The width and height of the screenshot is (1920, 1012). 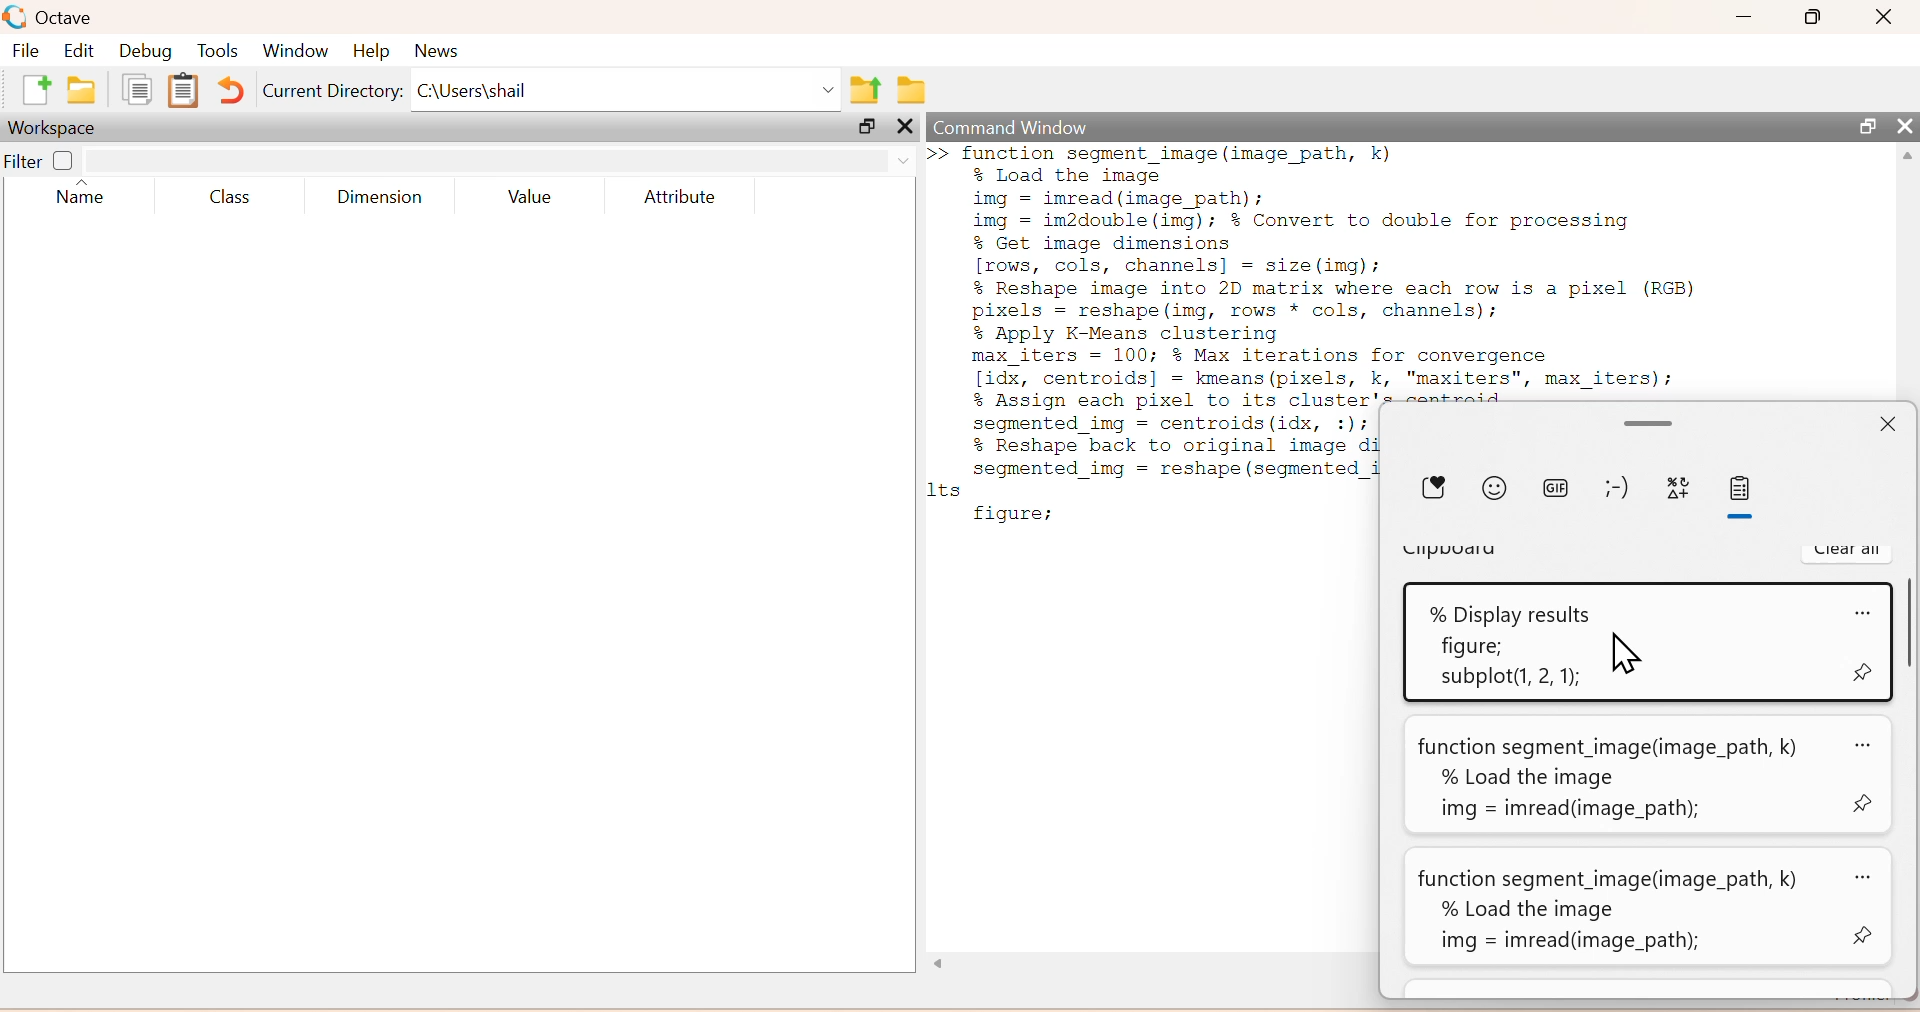 What do you see at coordinates (1632, 658) in the screenshot?
I see `Cursor` at bounding box center [1632, 658].